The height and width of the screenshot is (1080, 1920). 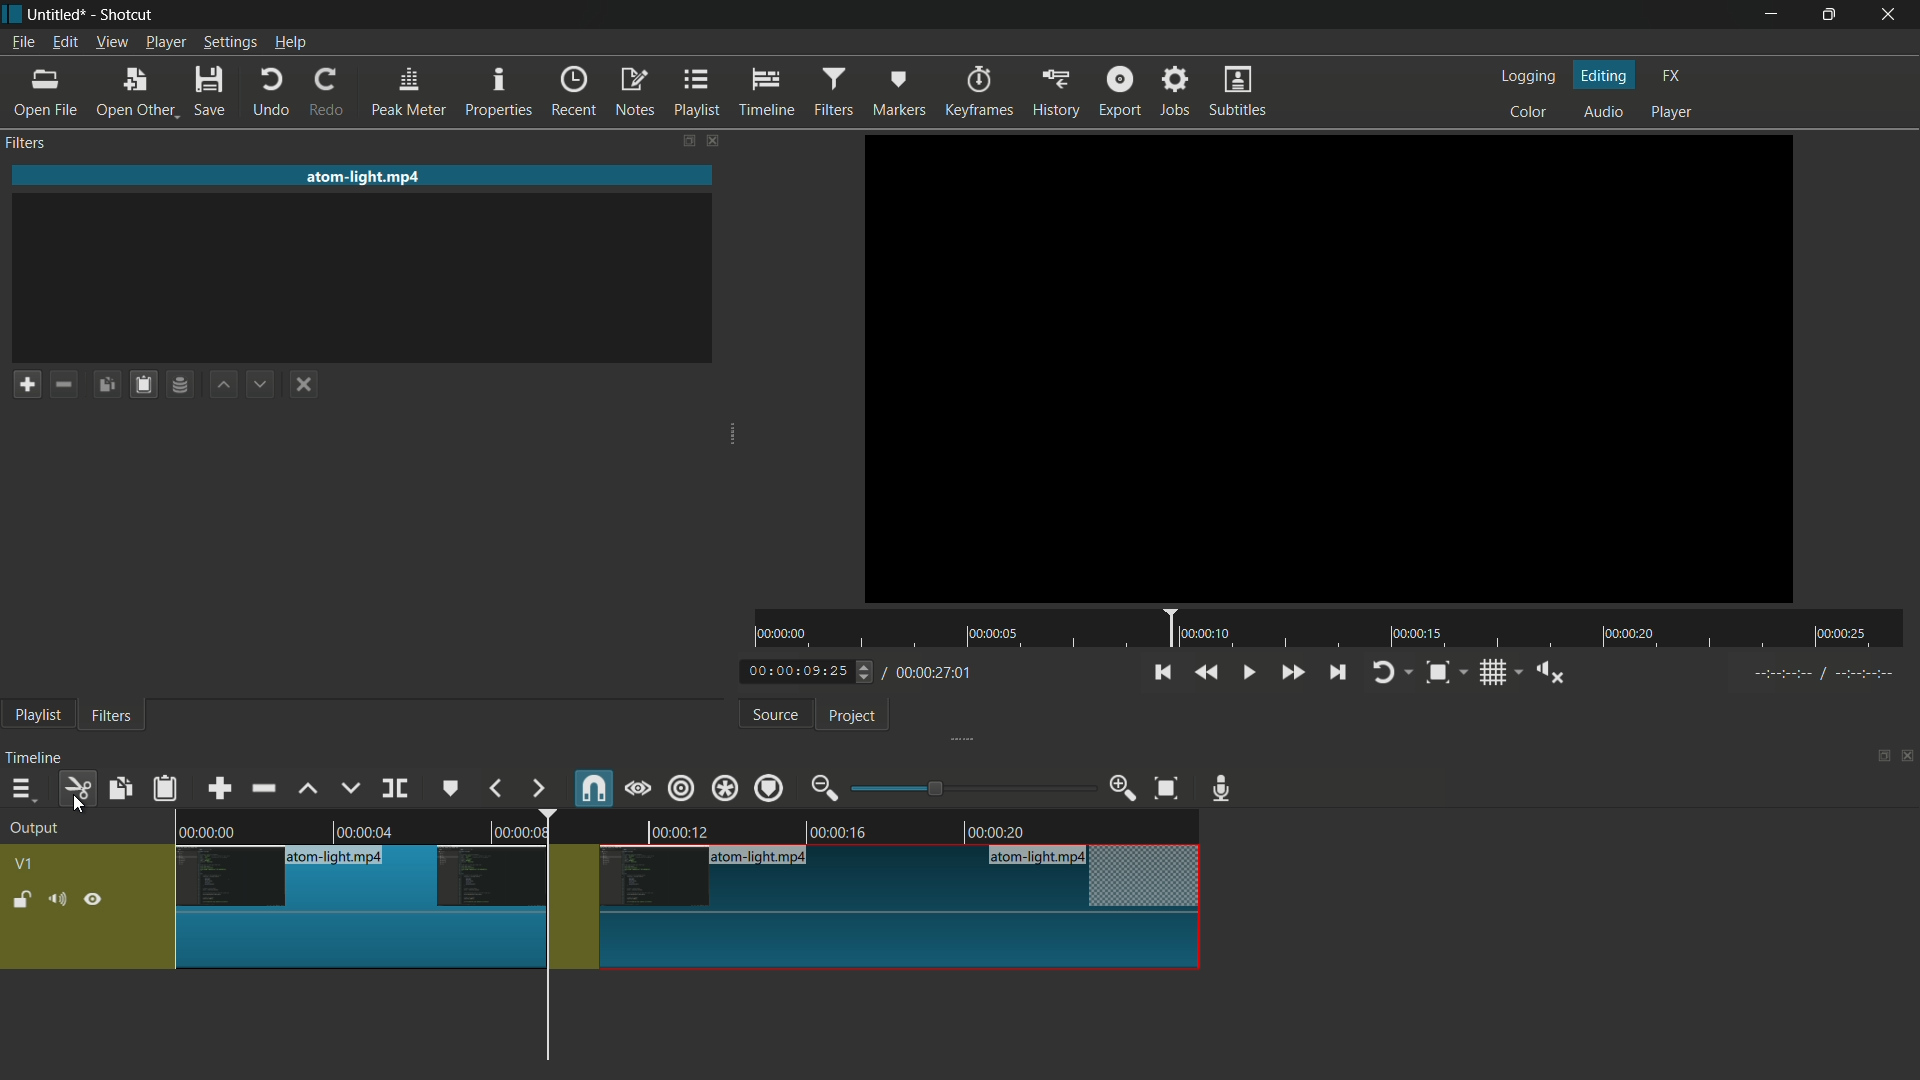 I want to click on move filter up, so click(x=226, y=386).